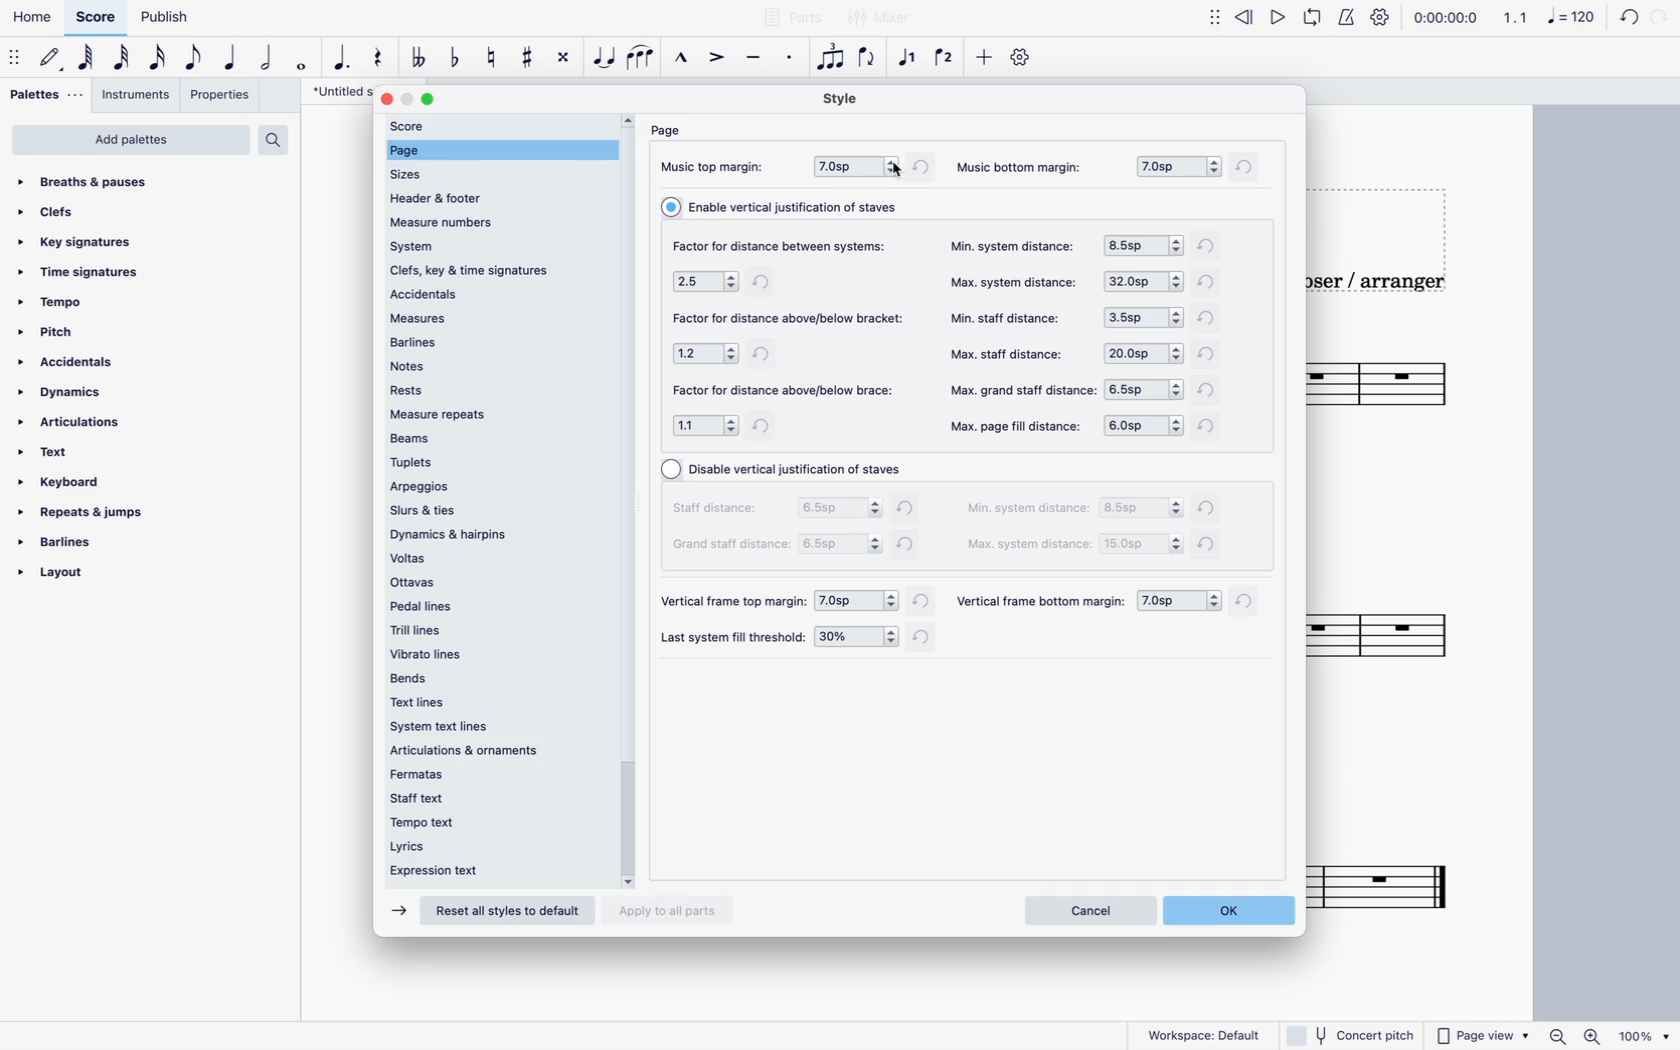 The image size is (1680, 1050). Describe the element at coordinates (495, 245) in the screenshot. I see `system` at that location.